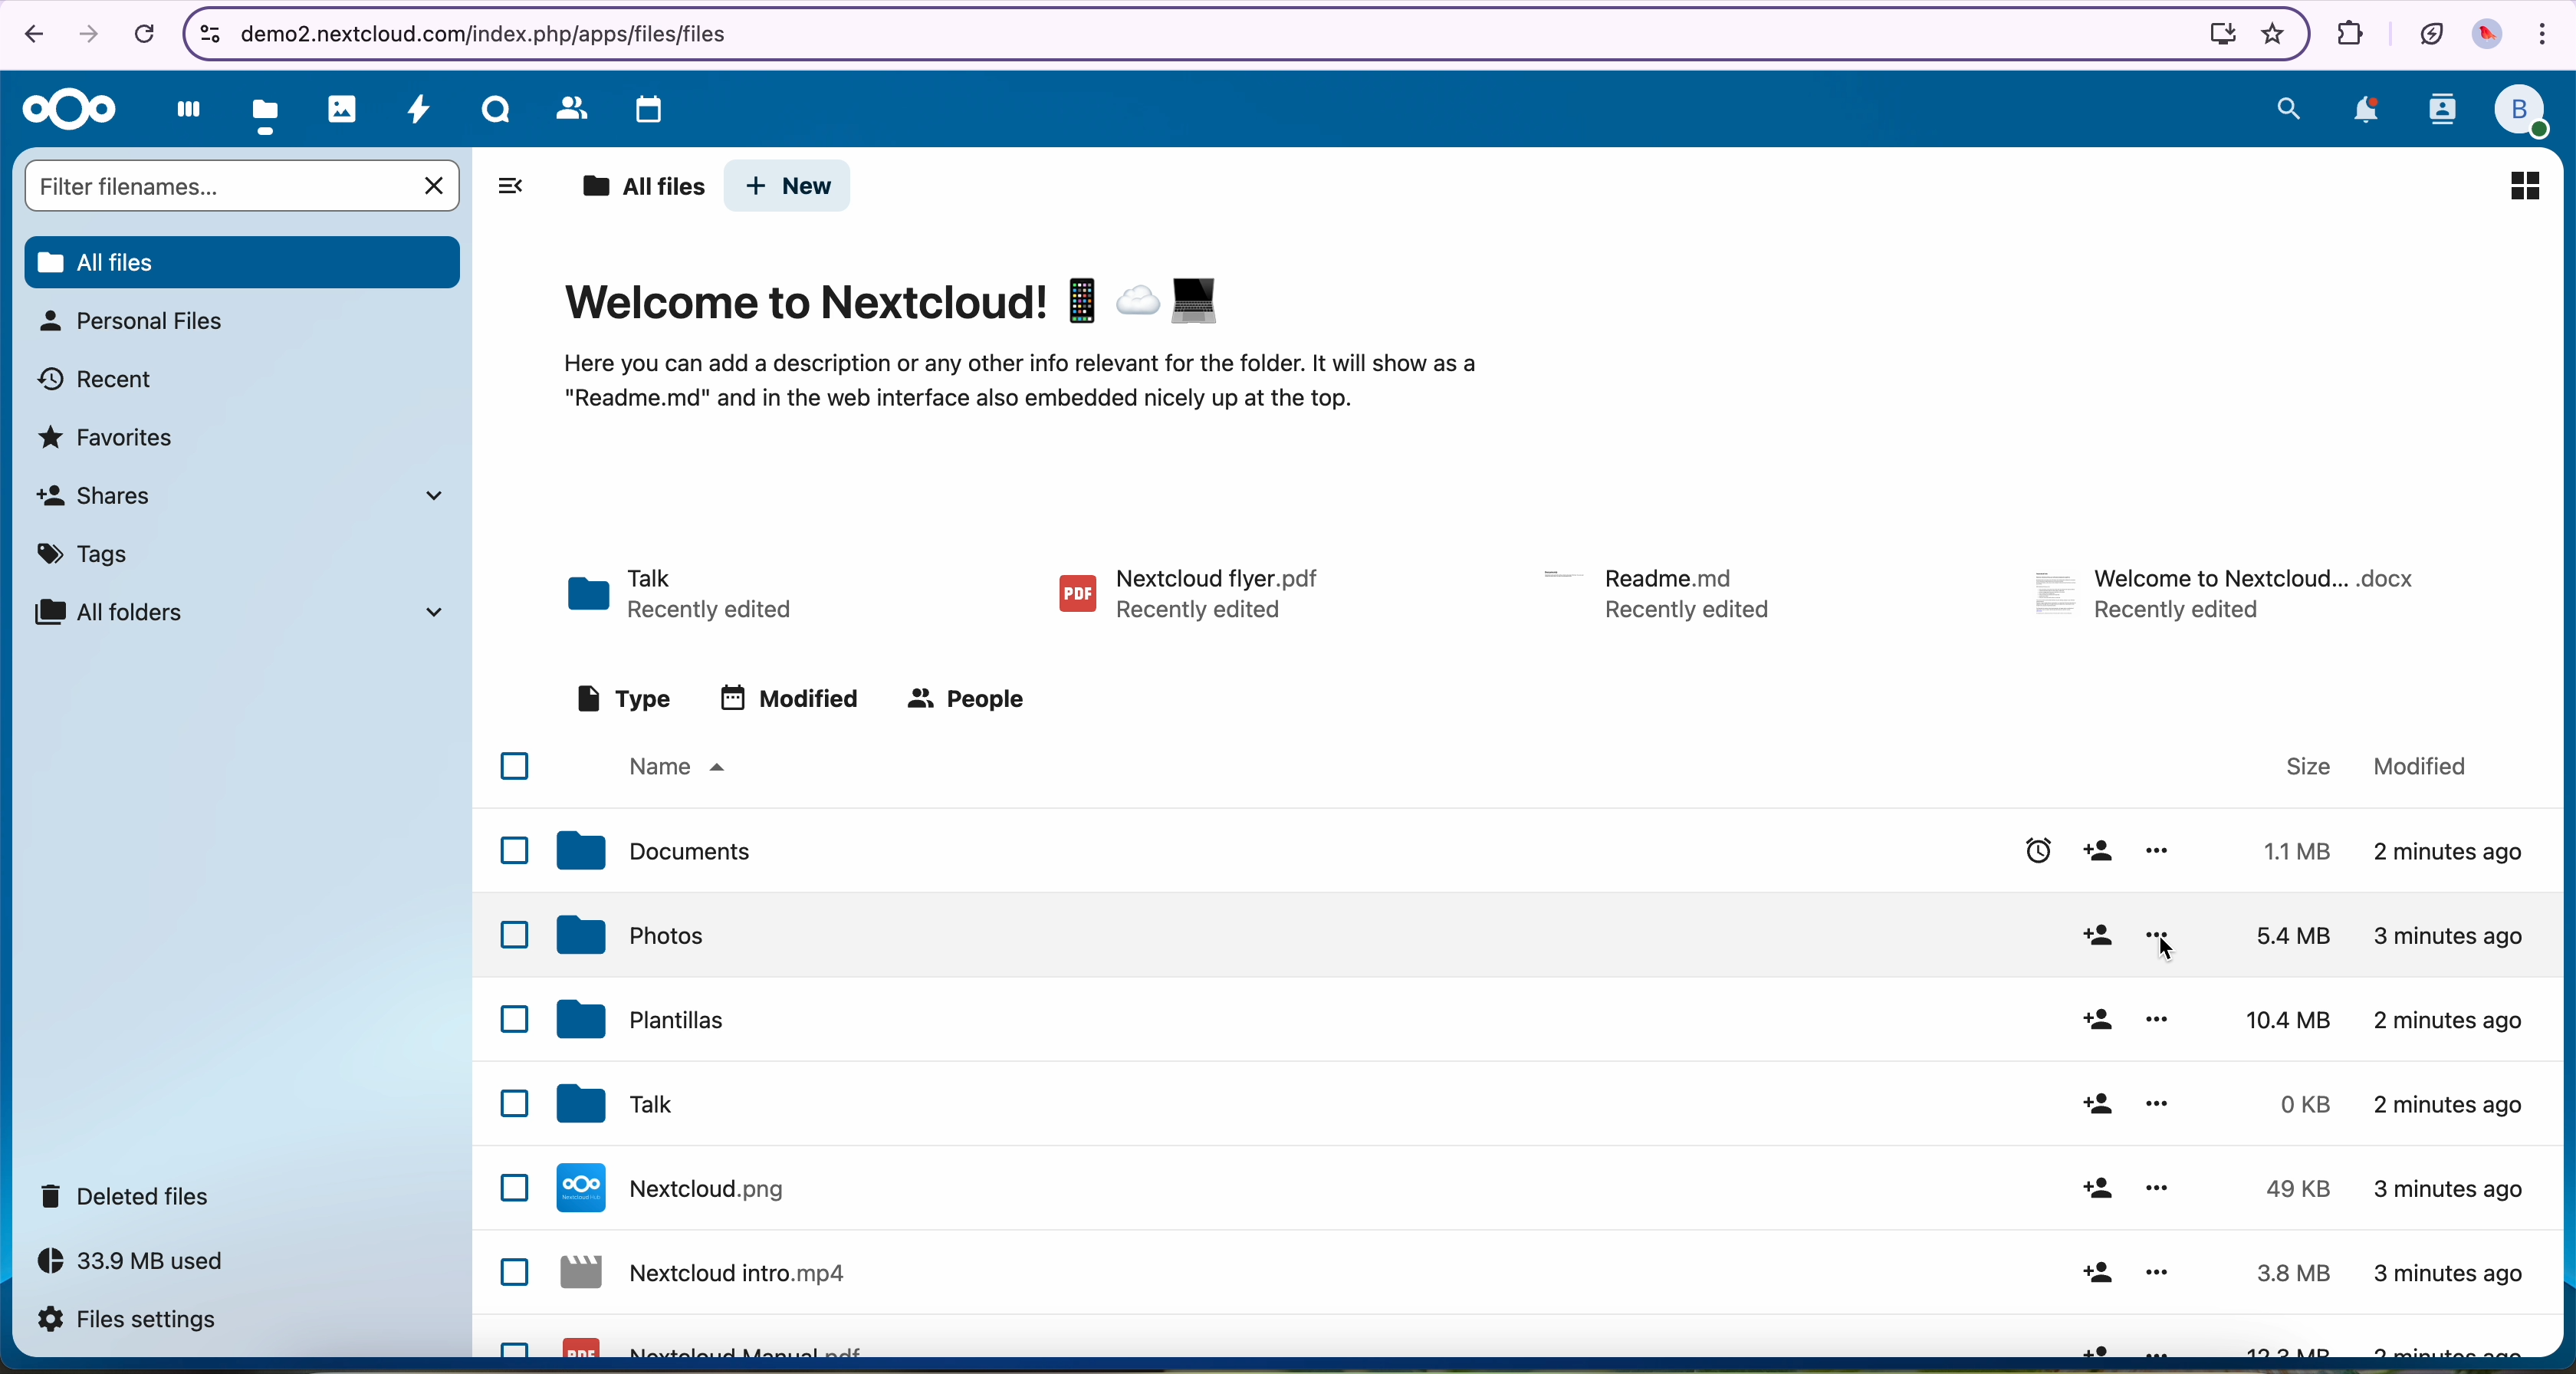 The height and width of the screenshot is (1374, 2576). Describe the element at coordinates (2365, 112) in the screenshot. I see `notifications` at that location.